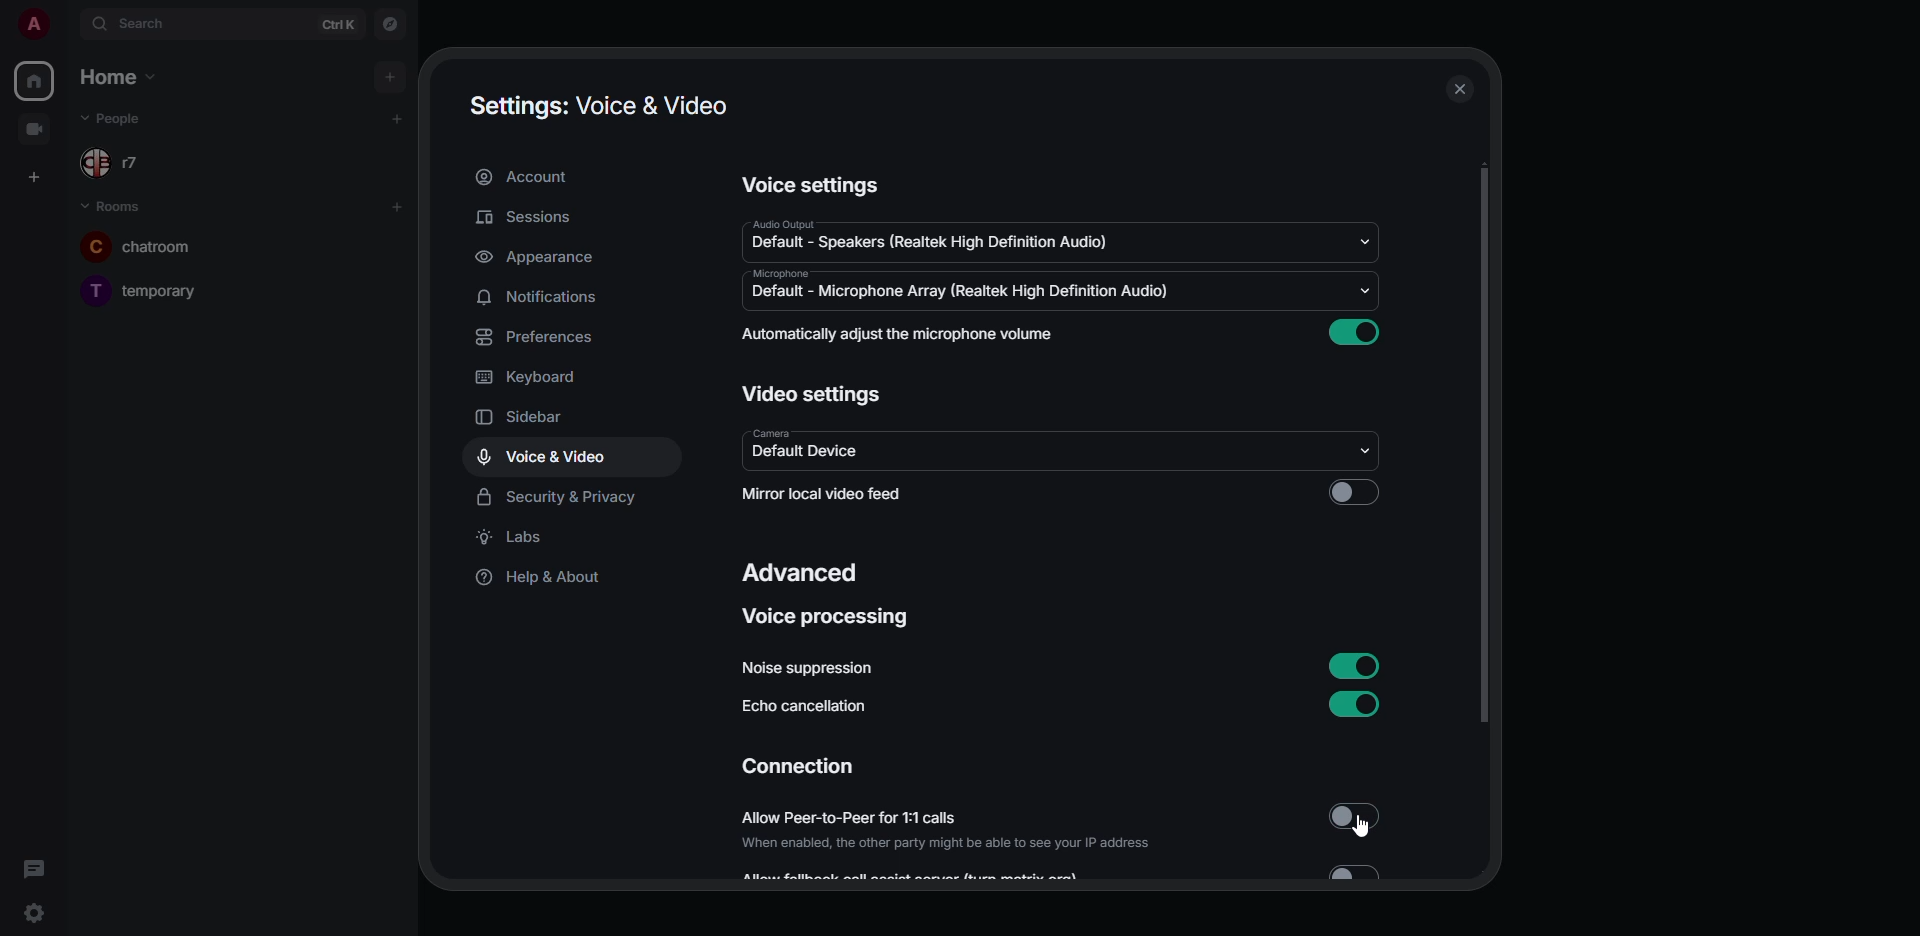 The image size is (1920, 936). Describe the element at coordinates (771, 431) in the screenshot. I see `camera` at that location.